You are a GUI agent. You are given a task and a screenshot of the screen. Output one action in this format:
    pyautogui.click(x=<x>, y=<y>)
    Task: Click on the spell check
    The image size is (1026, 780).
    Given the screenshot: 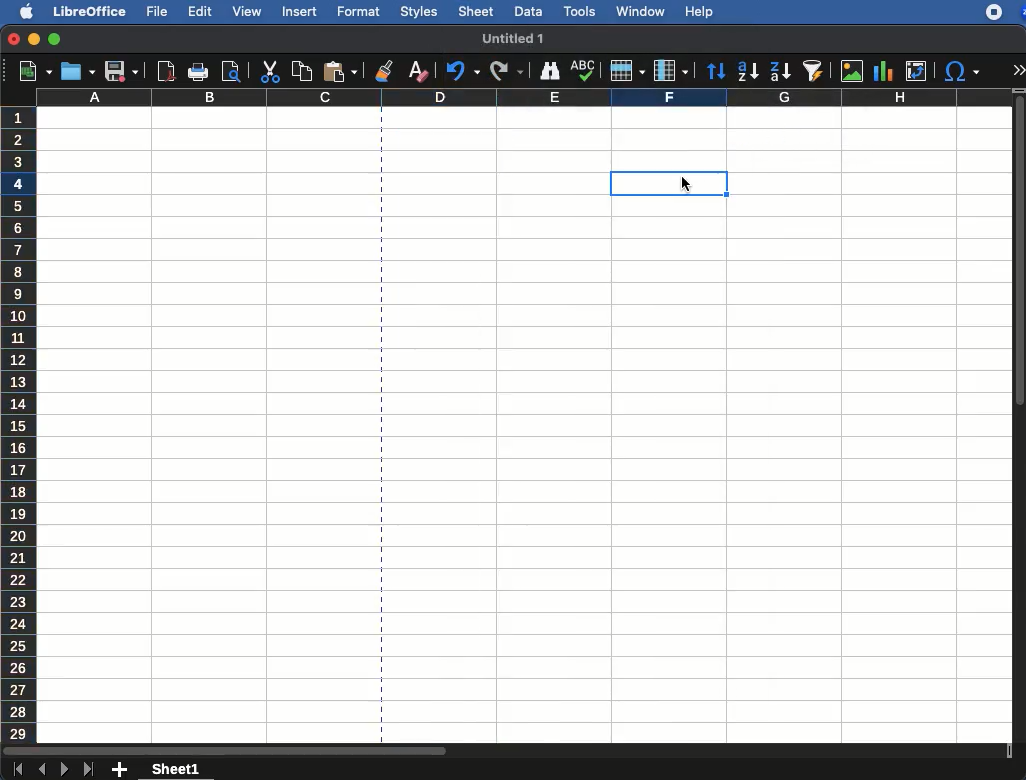 What is the action you would take?
    pyautogui.click(x=583, y=71)
    